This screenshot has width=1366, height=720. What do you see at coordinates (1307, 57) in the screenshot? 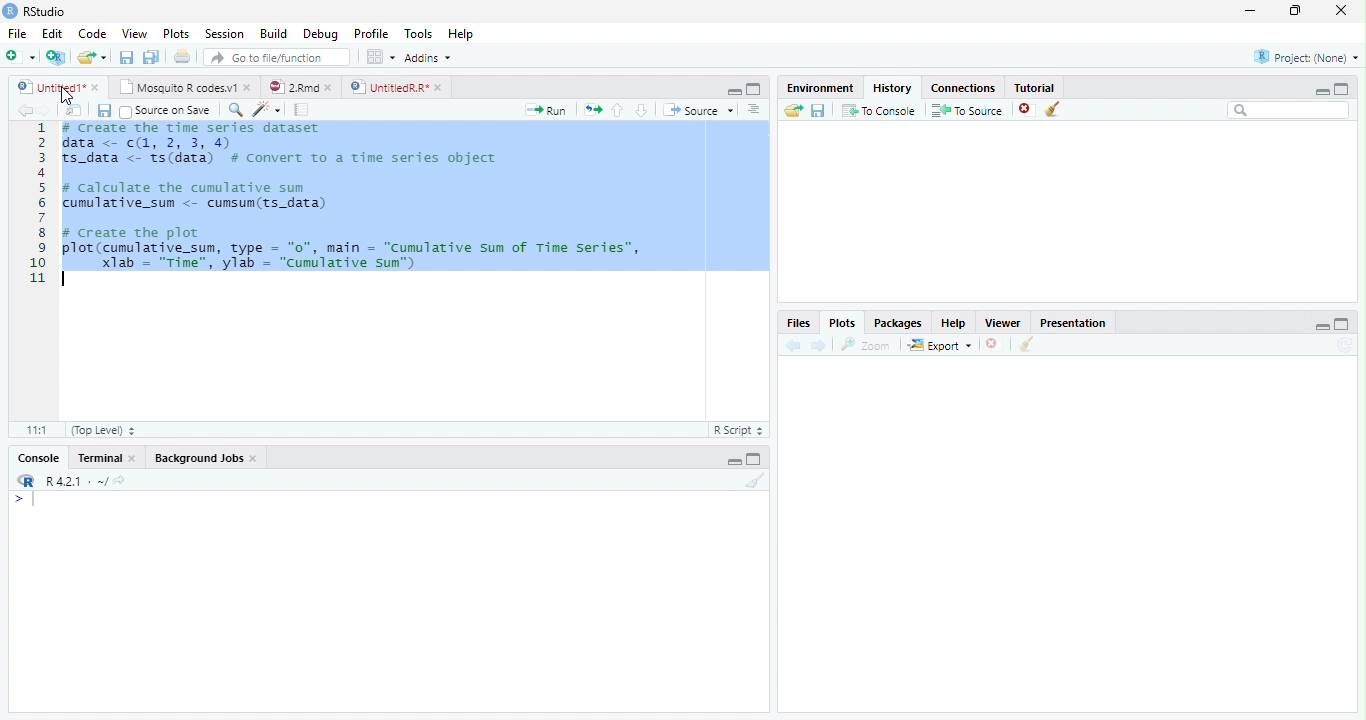
I see `Project (None)` at bounding box center [1307, 57].